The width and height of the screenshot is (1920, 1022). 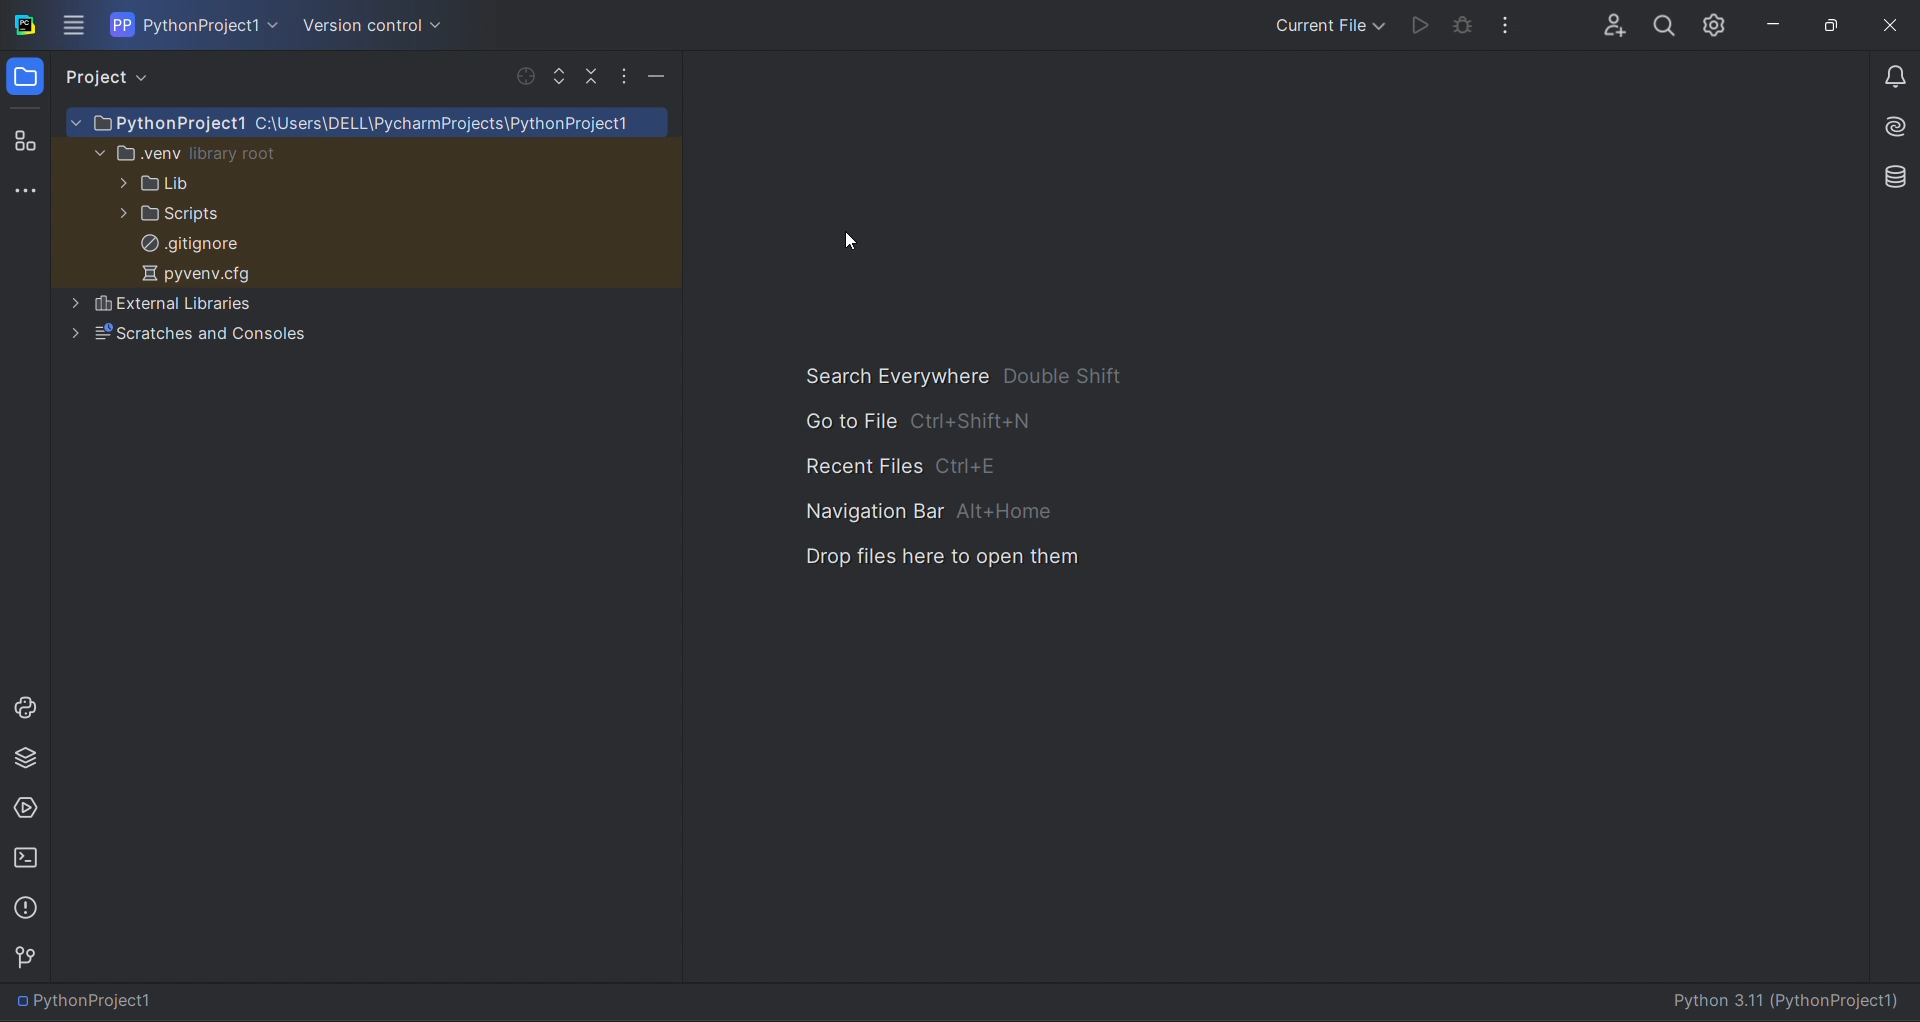 What do you see at coordinates (1790, 999) in the screenshot?
I see `Python 3.11(PythonProject)` at bounding box center [1790, 999].